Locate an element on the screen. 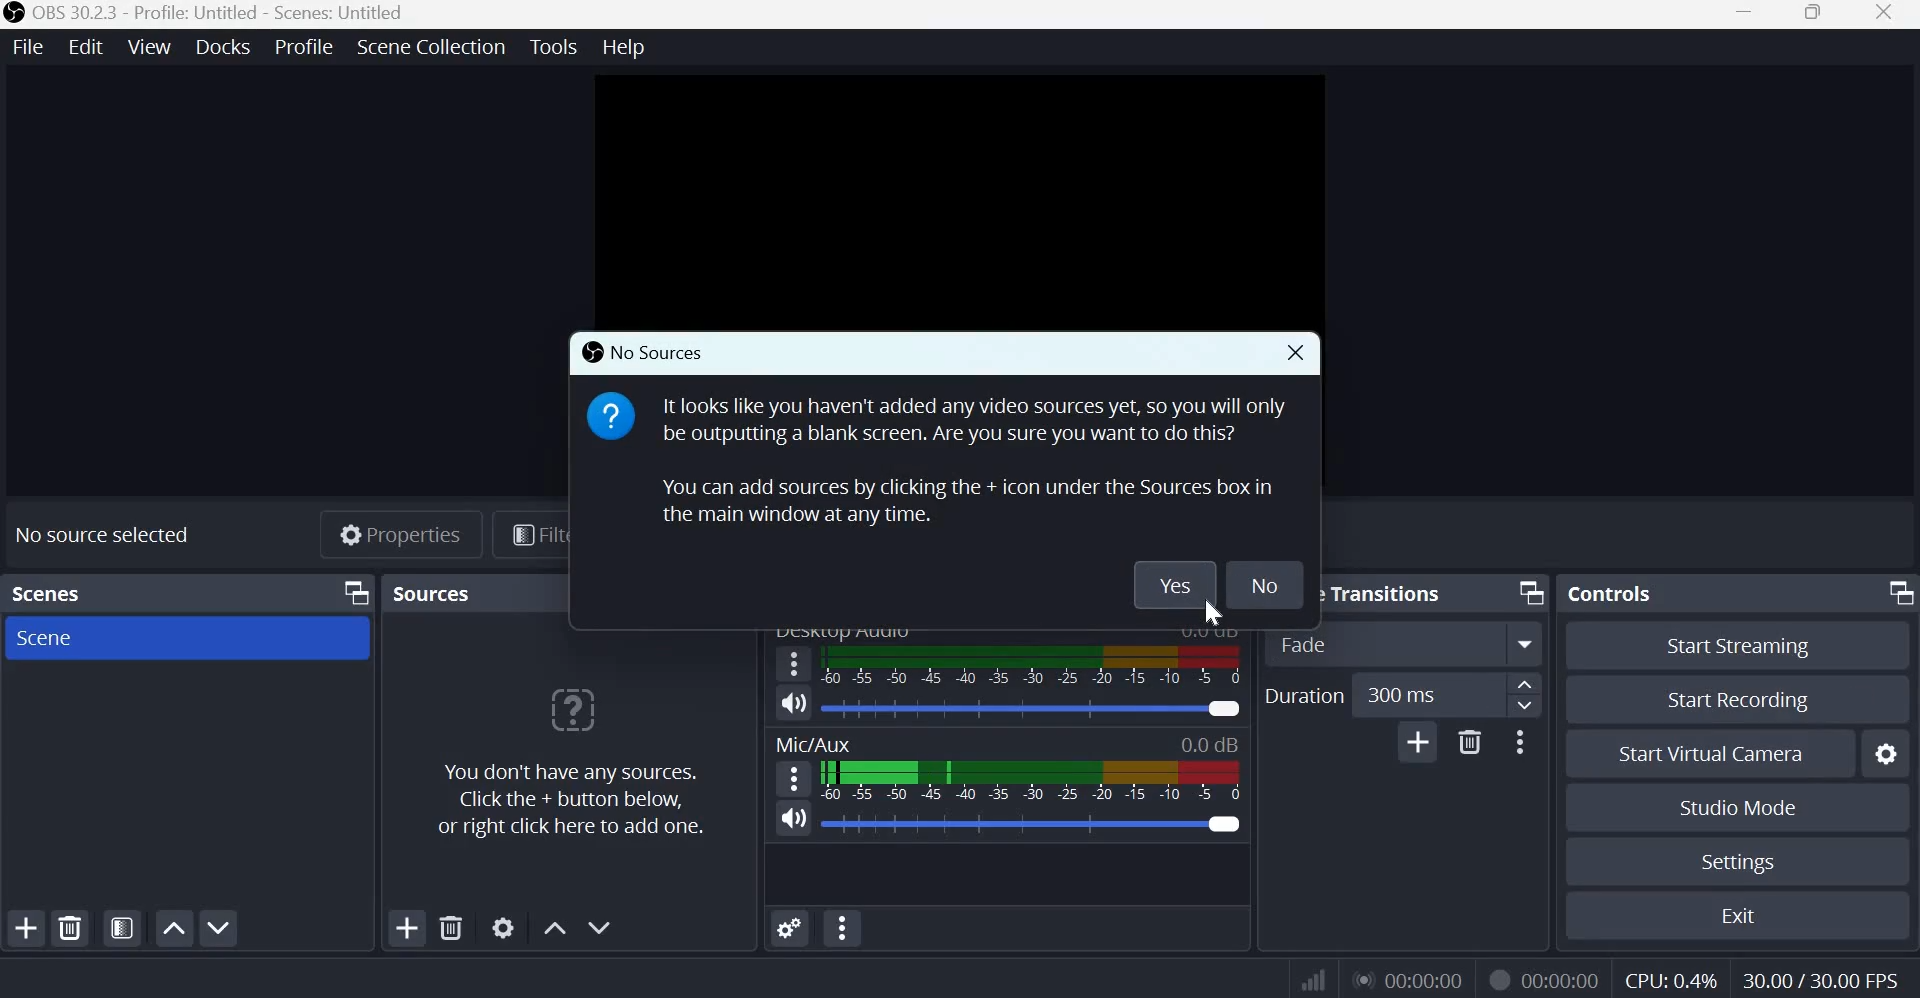 The width and height of the screenshot is (1920, 998). You don't have any sources. Click the +button below, or right click here to add one.  is located at coordinates (577, 762).